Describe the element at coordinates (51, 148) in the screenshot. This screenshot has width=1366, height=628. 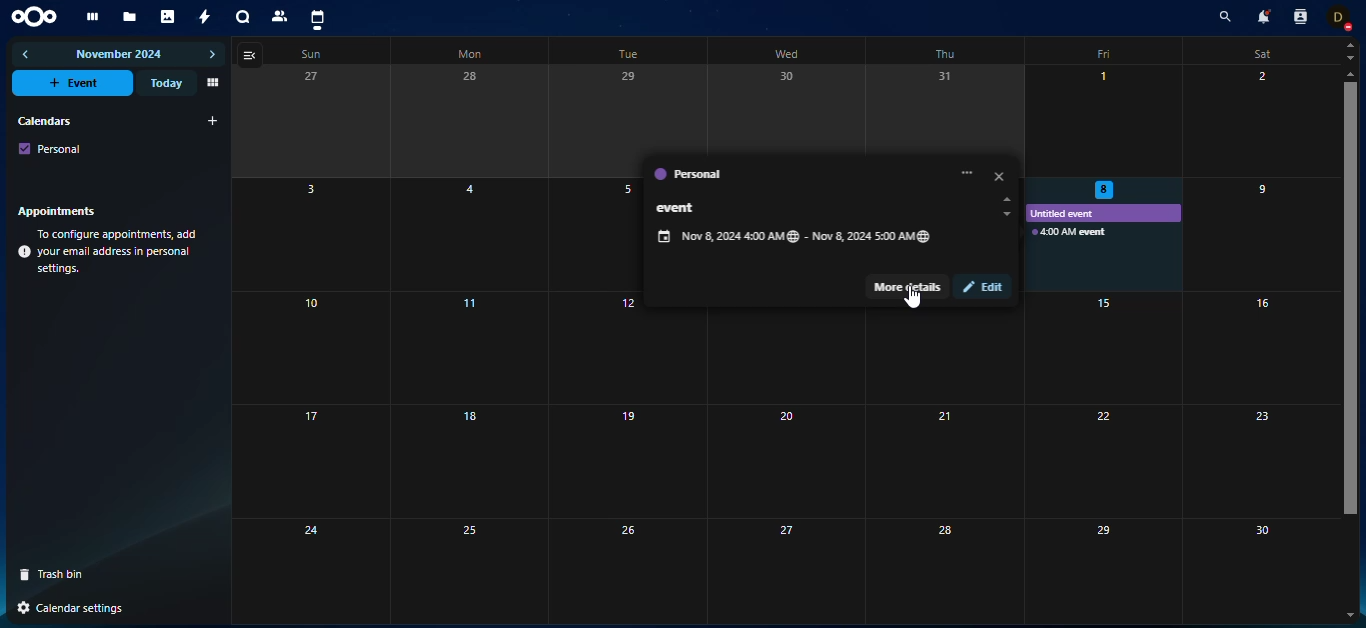
I see `personal` at that location.